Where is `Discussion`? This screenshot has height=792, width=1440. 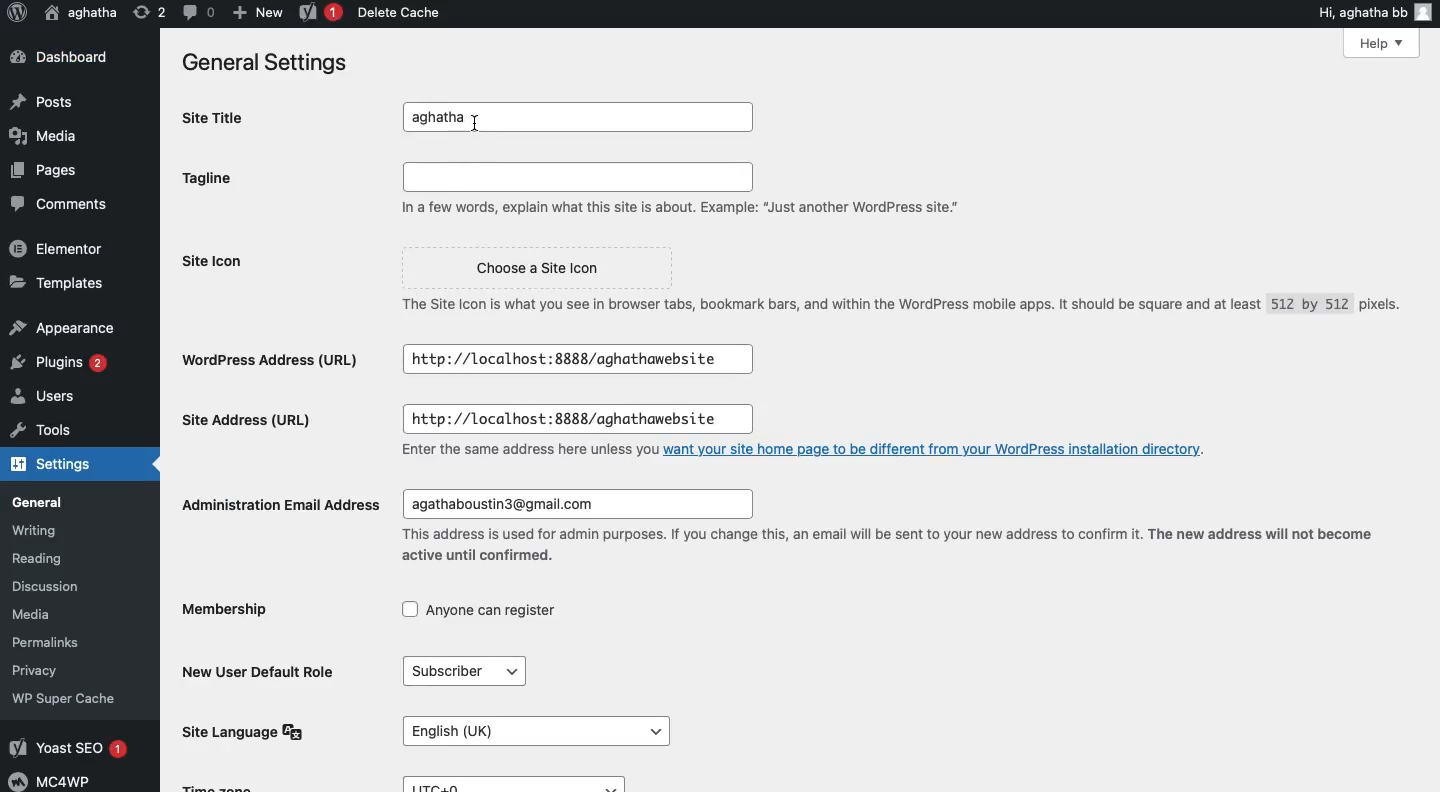
Discussion is located at coordinates (47, 584).